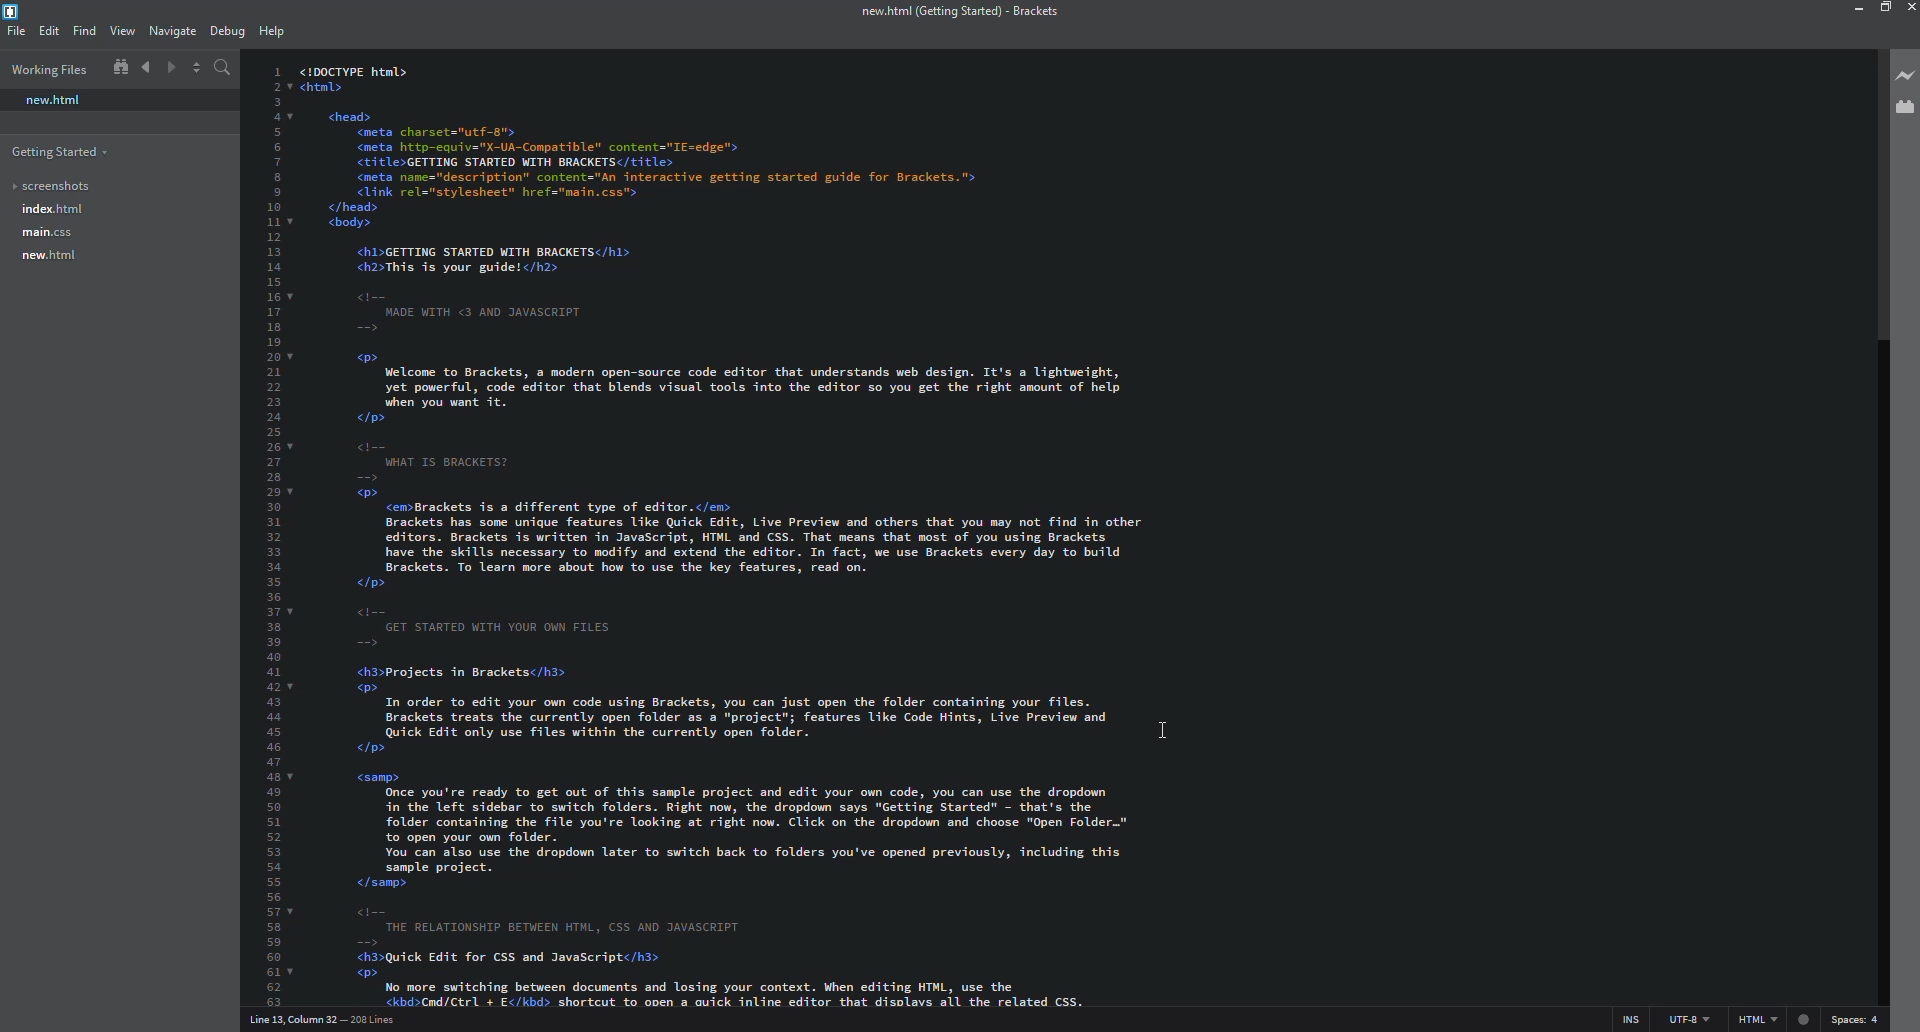 The height and width of the screenshot is (1032, 1920). Describe the element at coordinates (169, 68) in the screenshot. I see `forward` at that location.